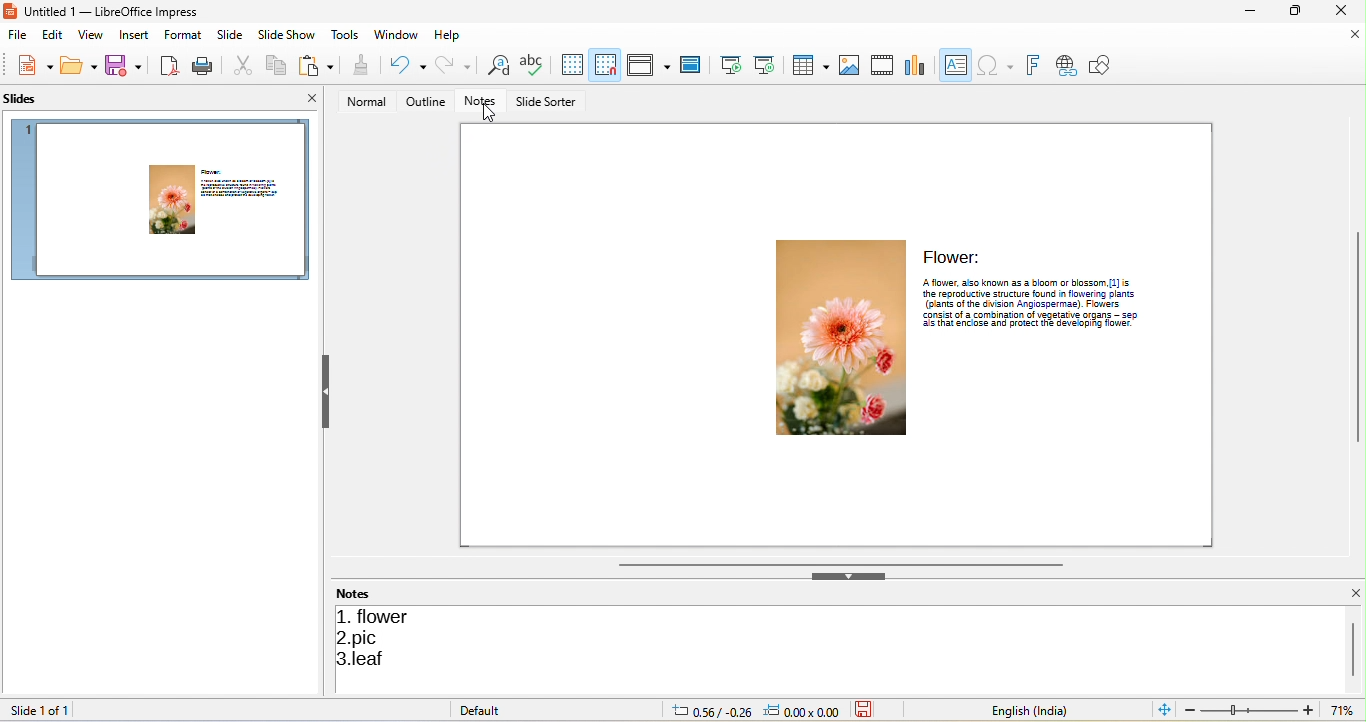 The width and height of the screenshot is (1366, 722). What do you see at coordinates (105, 11) in the screenshot?
I see ` Untitled 1 — LibreOffice Impress` at bounding box center [105, 11].